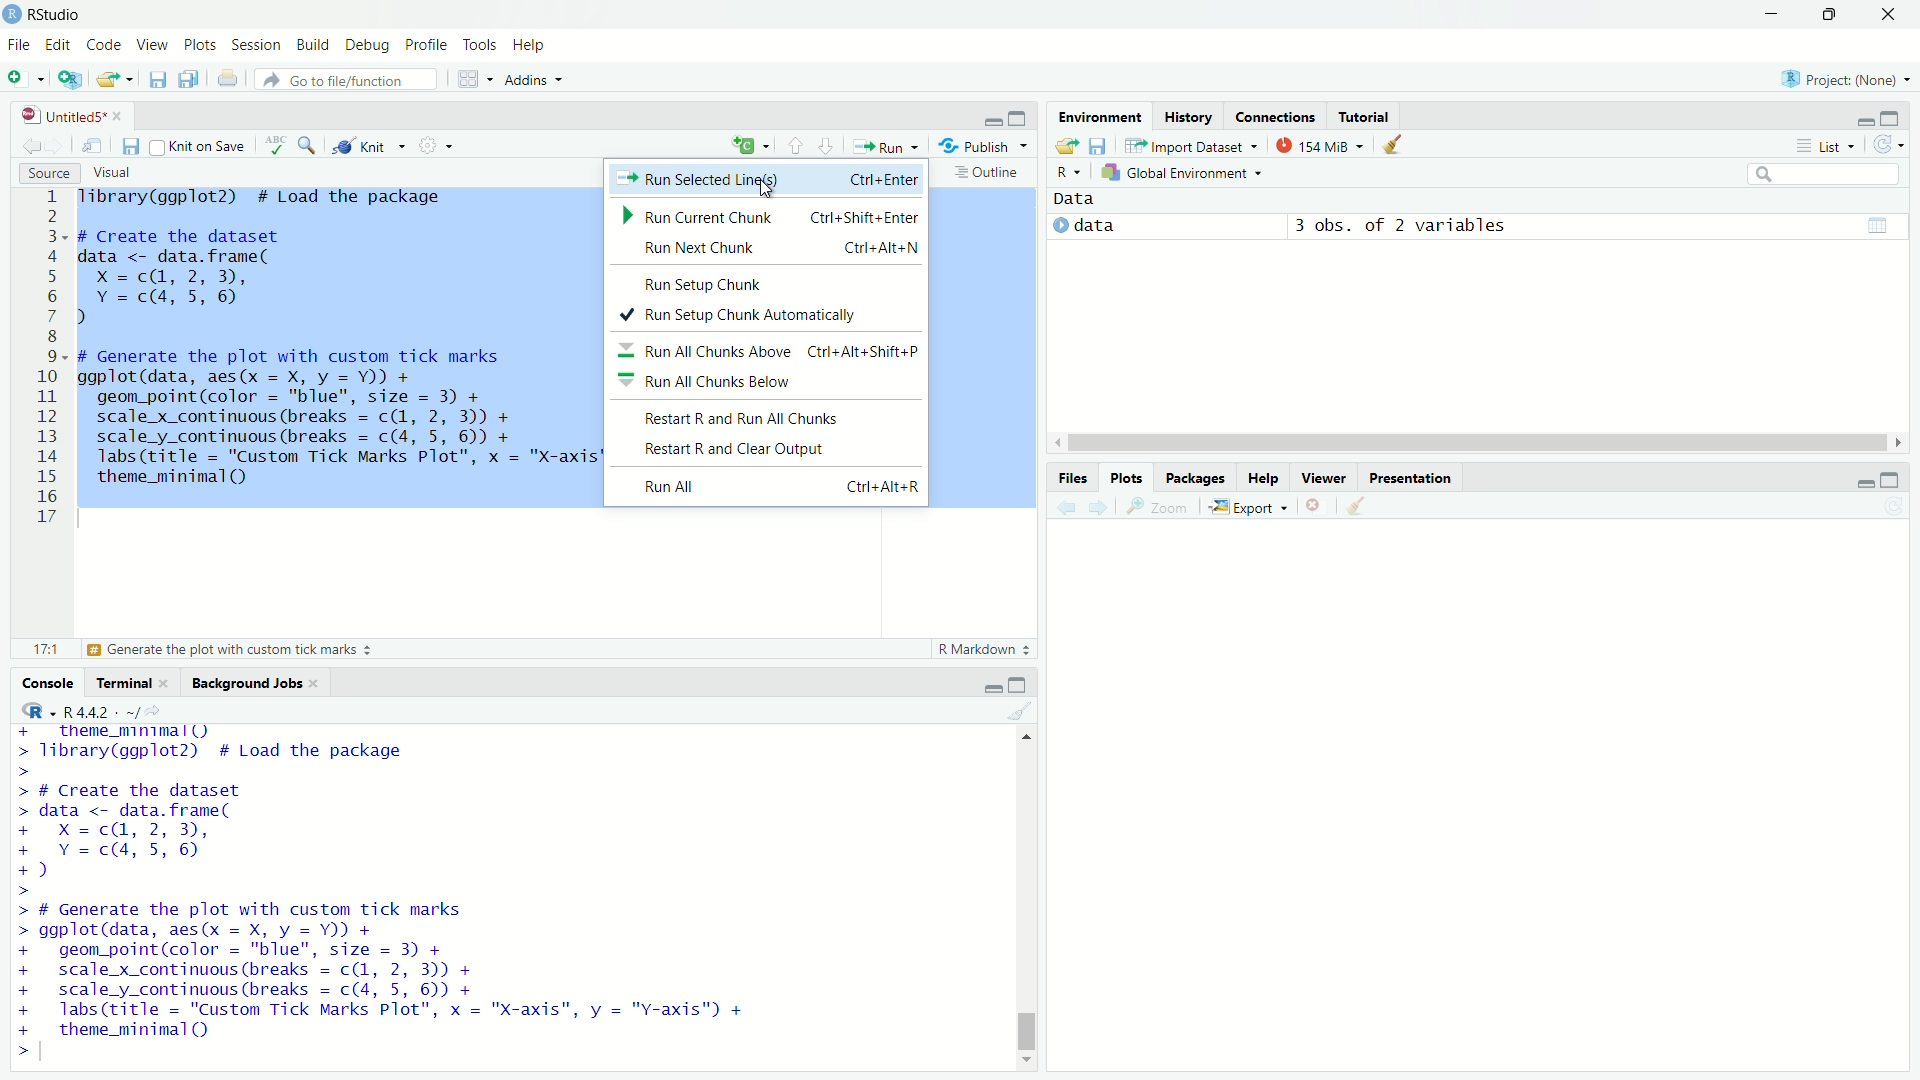  I want to click on plots, so click(200, 47).